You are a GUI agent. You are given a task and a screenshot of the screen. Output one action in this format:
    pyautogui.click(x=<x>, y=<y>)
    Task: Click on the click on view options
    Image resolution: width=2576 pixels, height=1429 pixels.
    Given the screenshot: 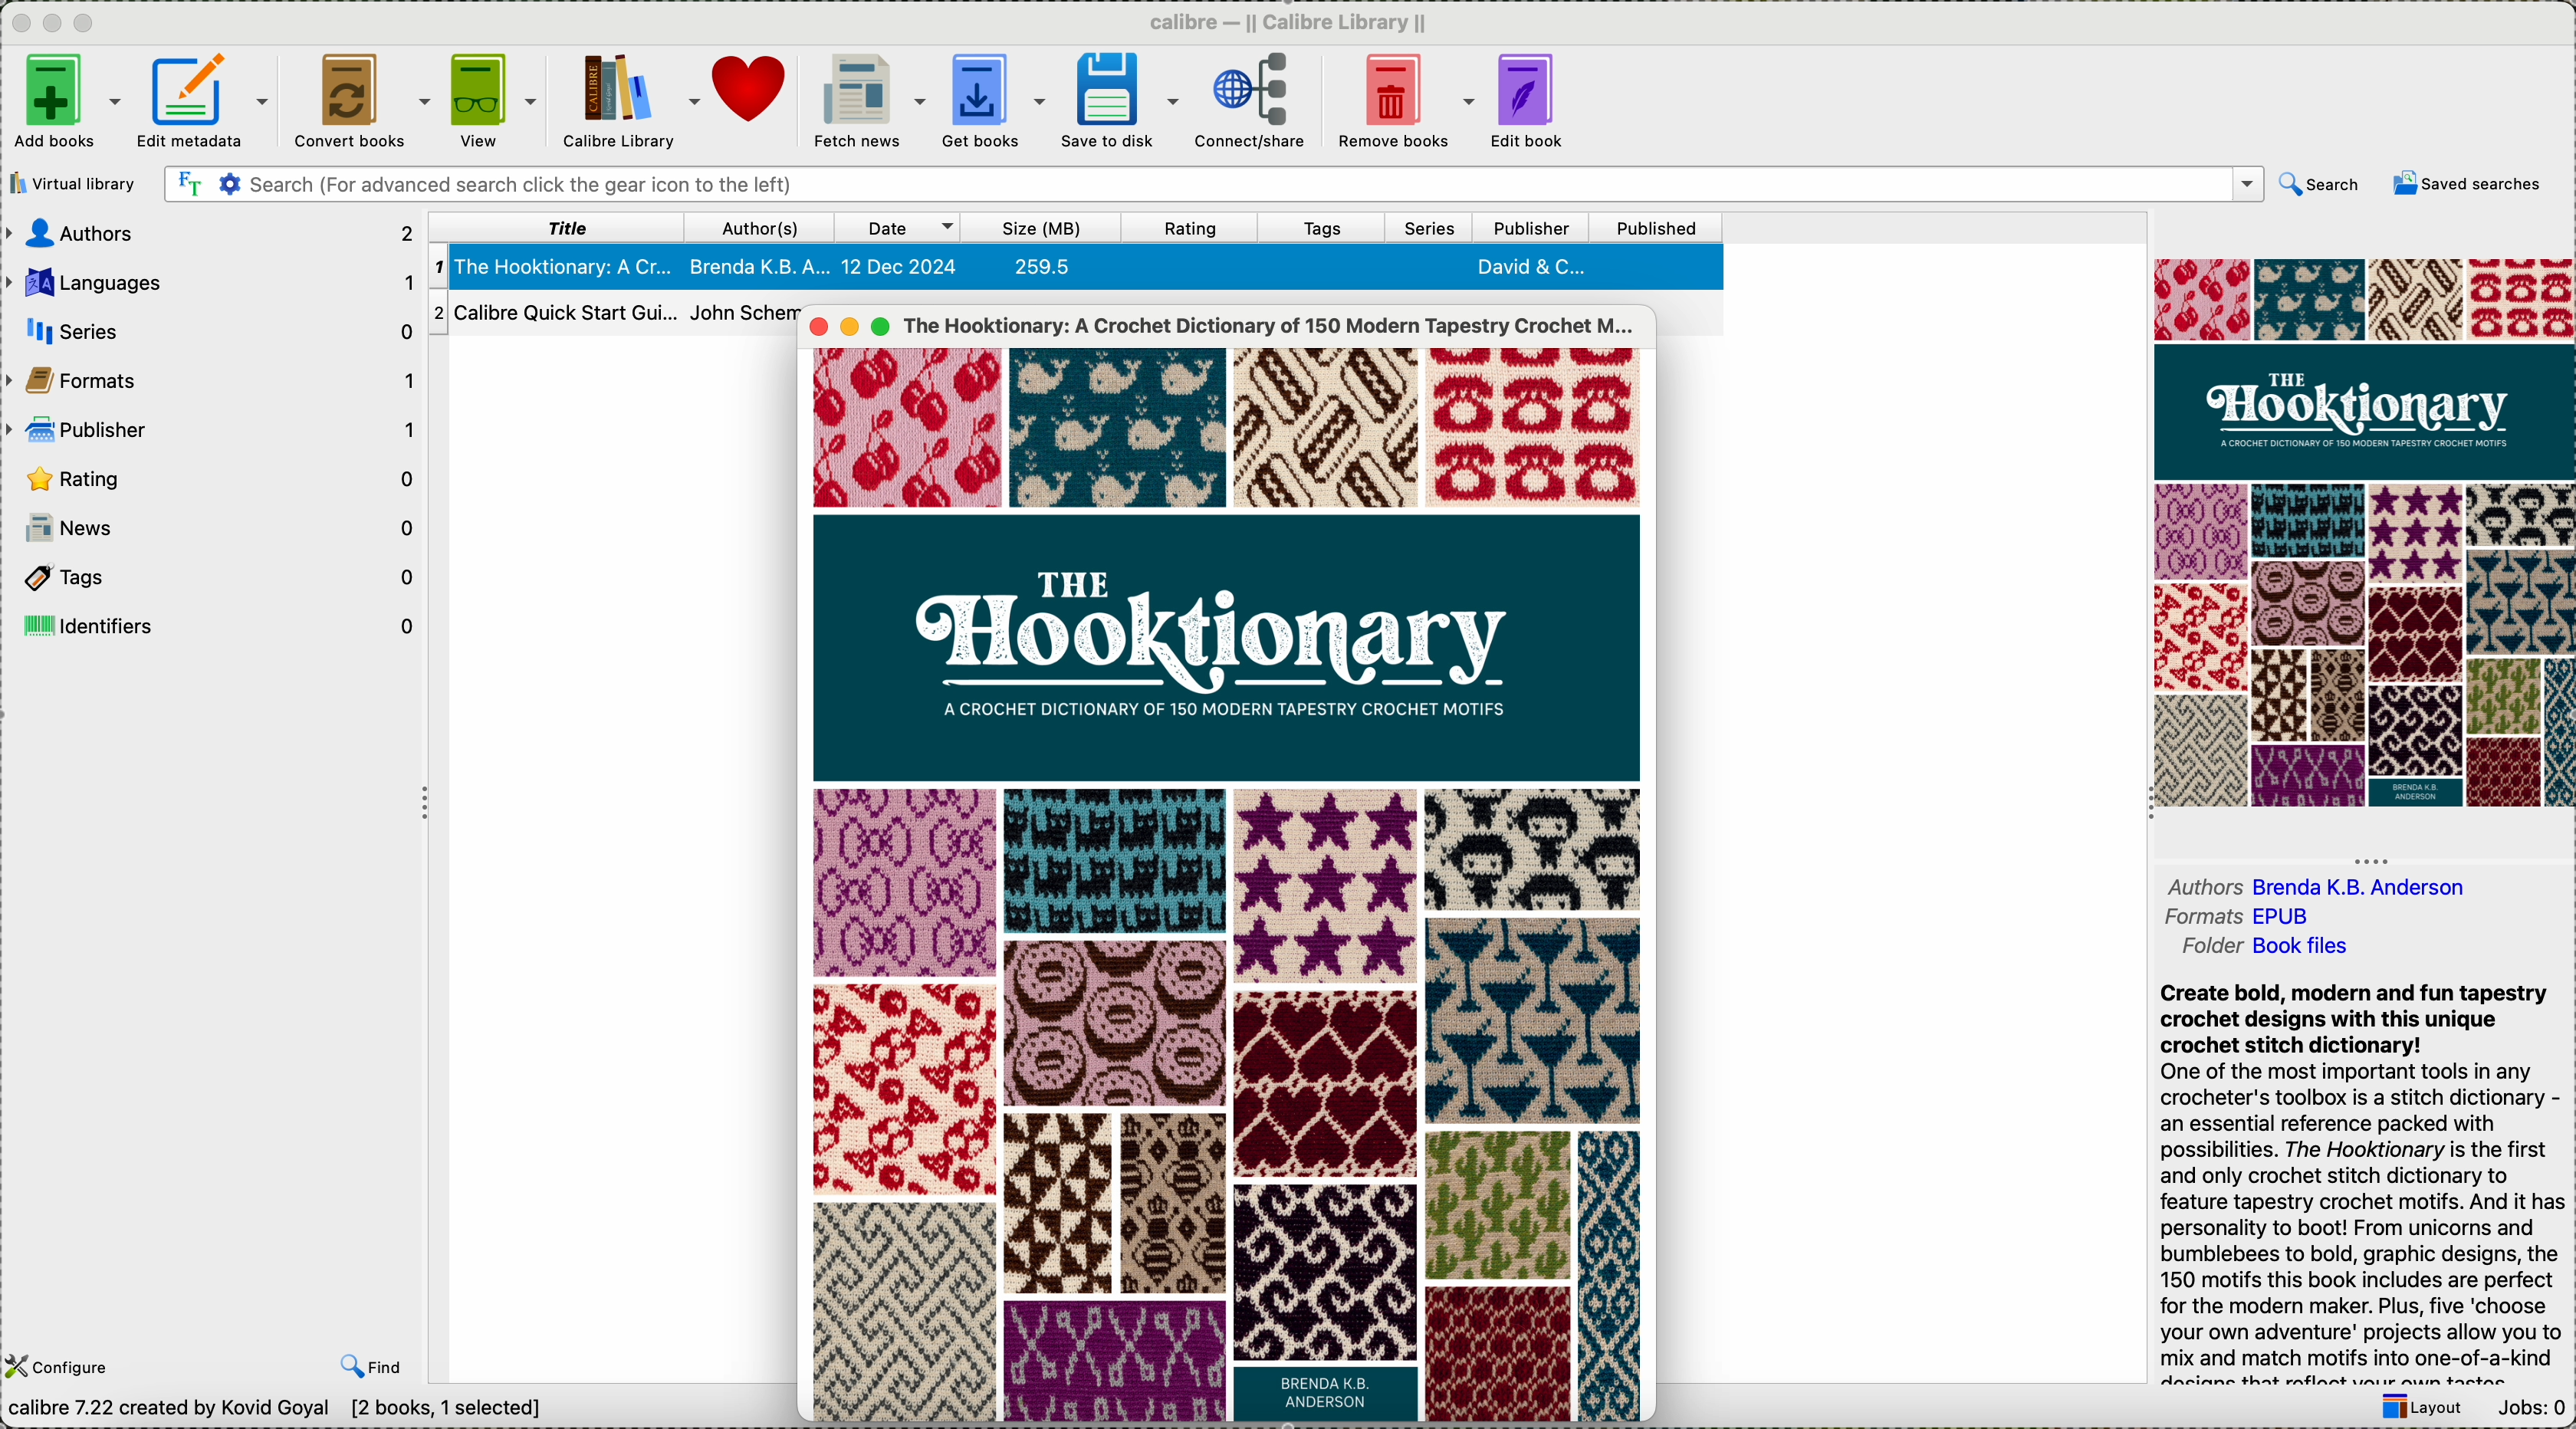 What is the action you would take?
    pyautogui.click(x=494, y=101)
    